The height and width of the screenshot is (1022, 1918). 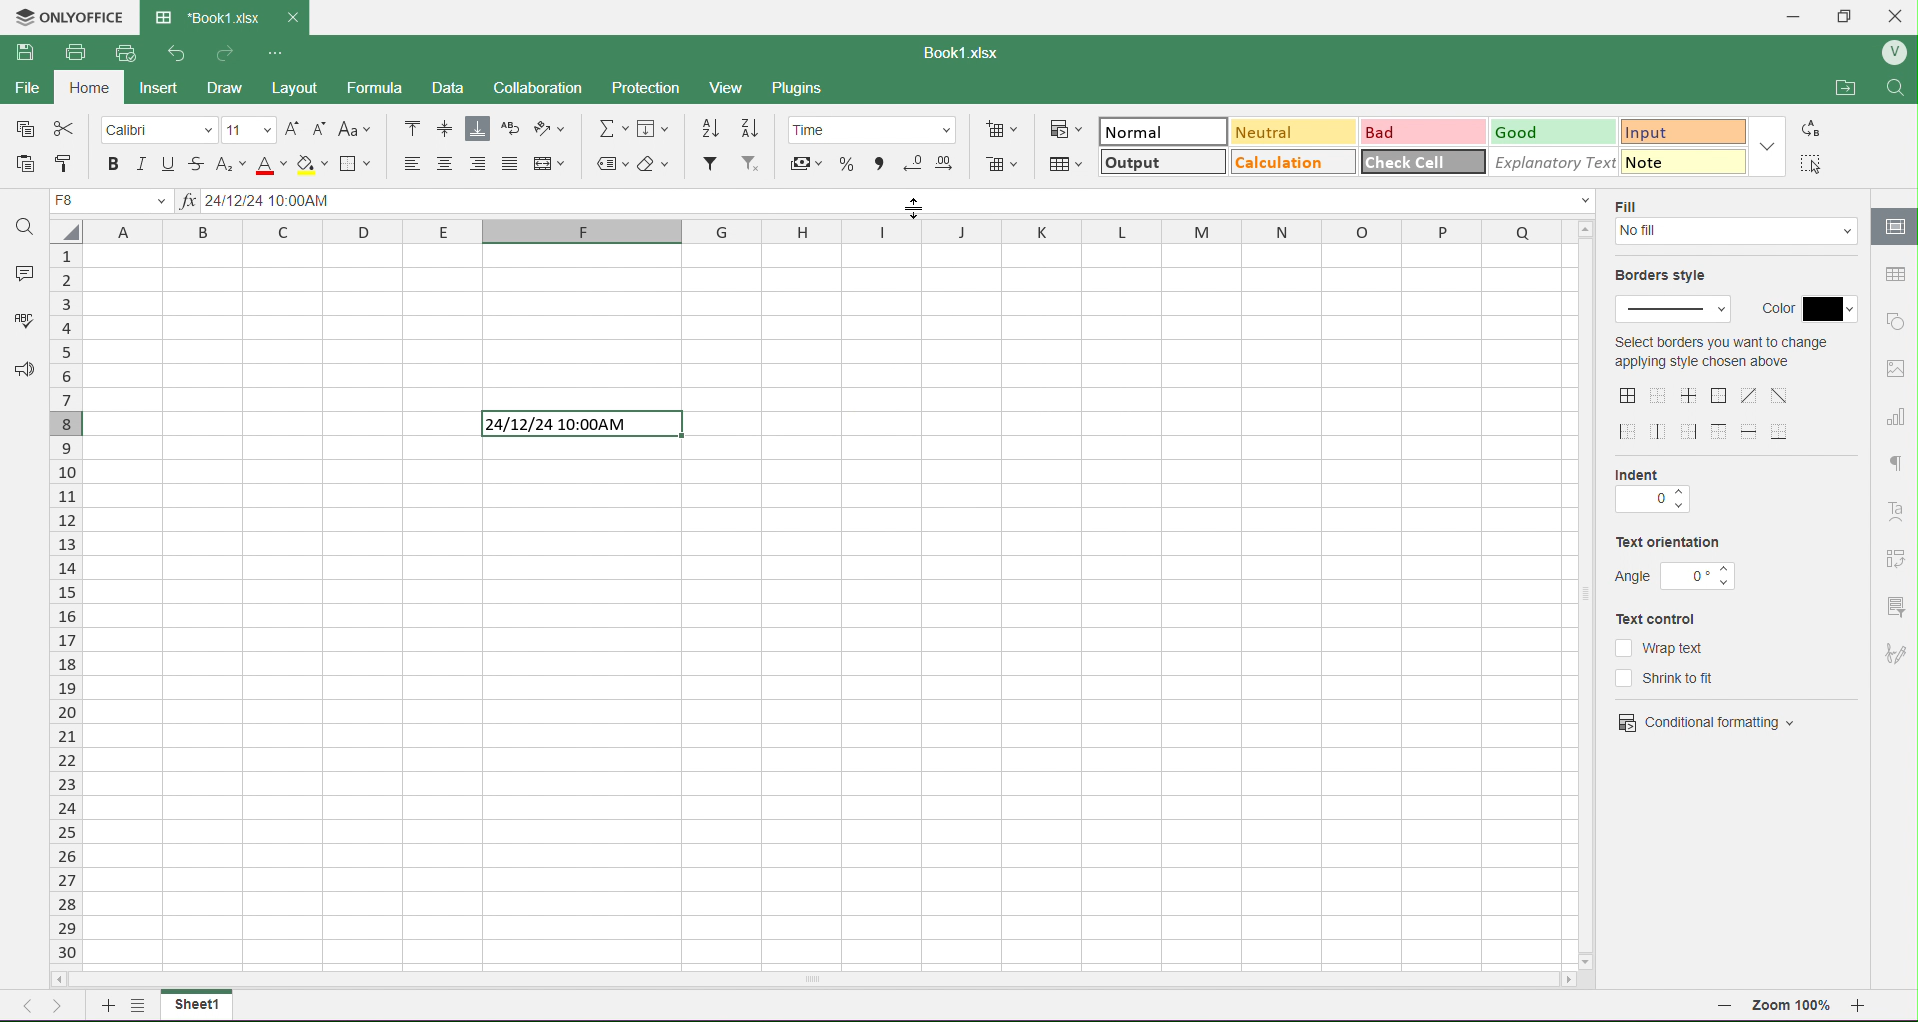 What do you see at coordinates (229, 164) in the screenshot?
I see `Subscript/Superscript` at bounding box center [229, 164].